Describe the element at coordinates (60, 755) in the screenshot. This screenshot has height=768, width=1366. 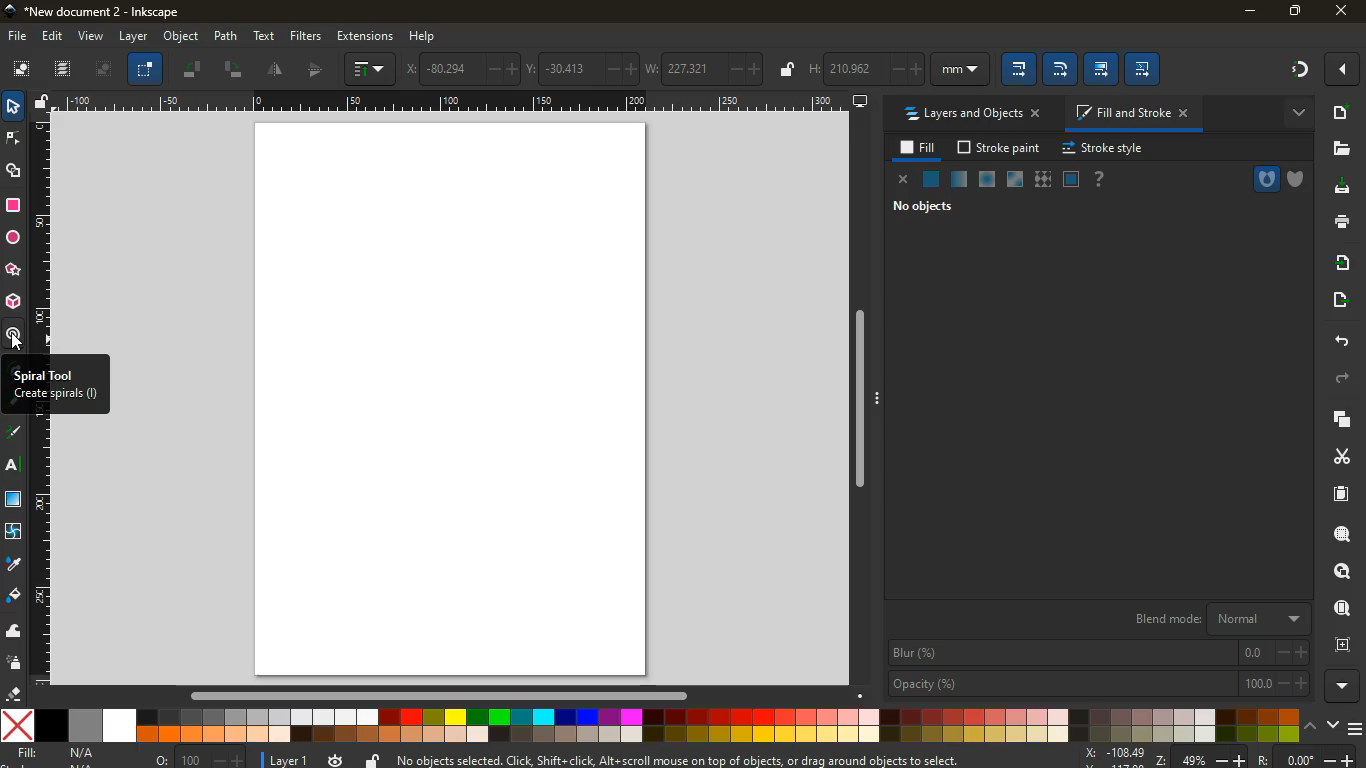
I see `fill` at that location.